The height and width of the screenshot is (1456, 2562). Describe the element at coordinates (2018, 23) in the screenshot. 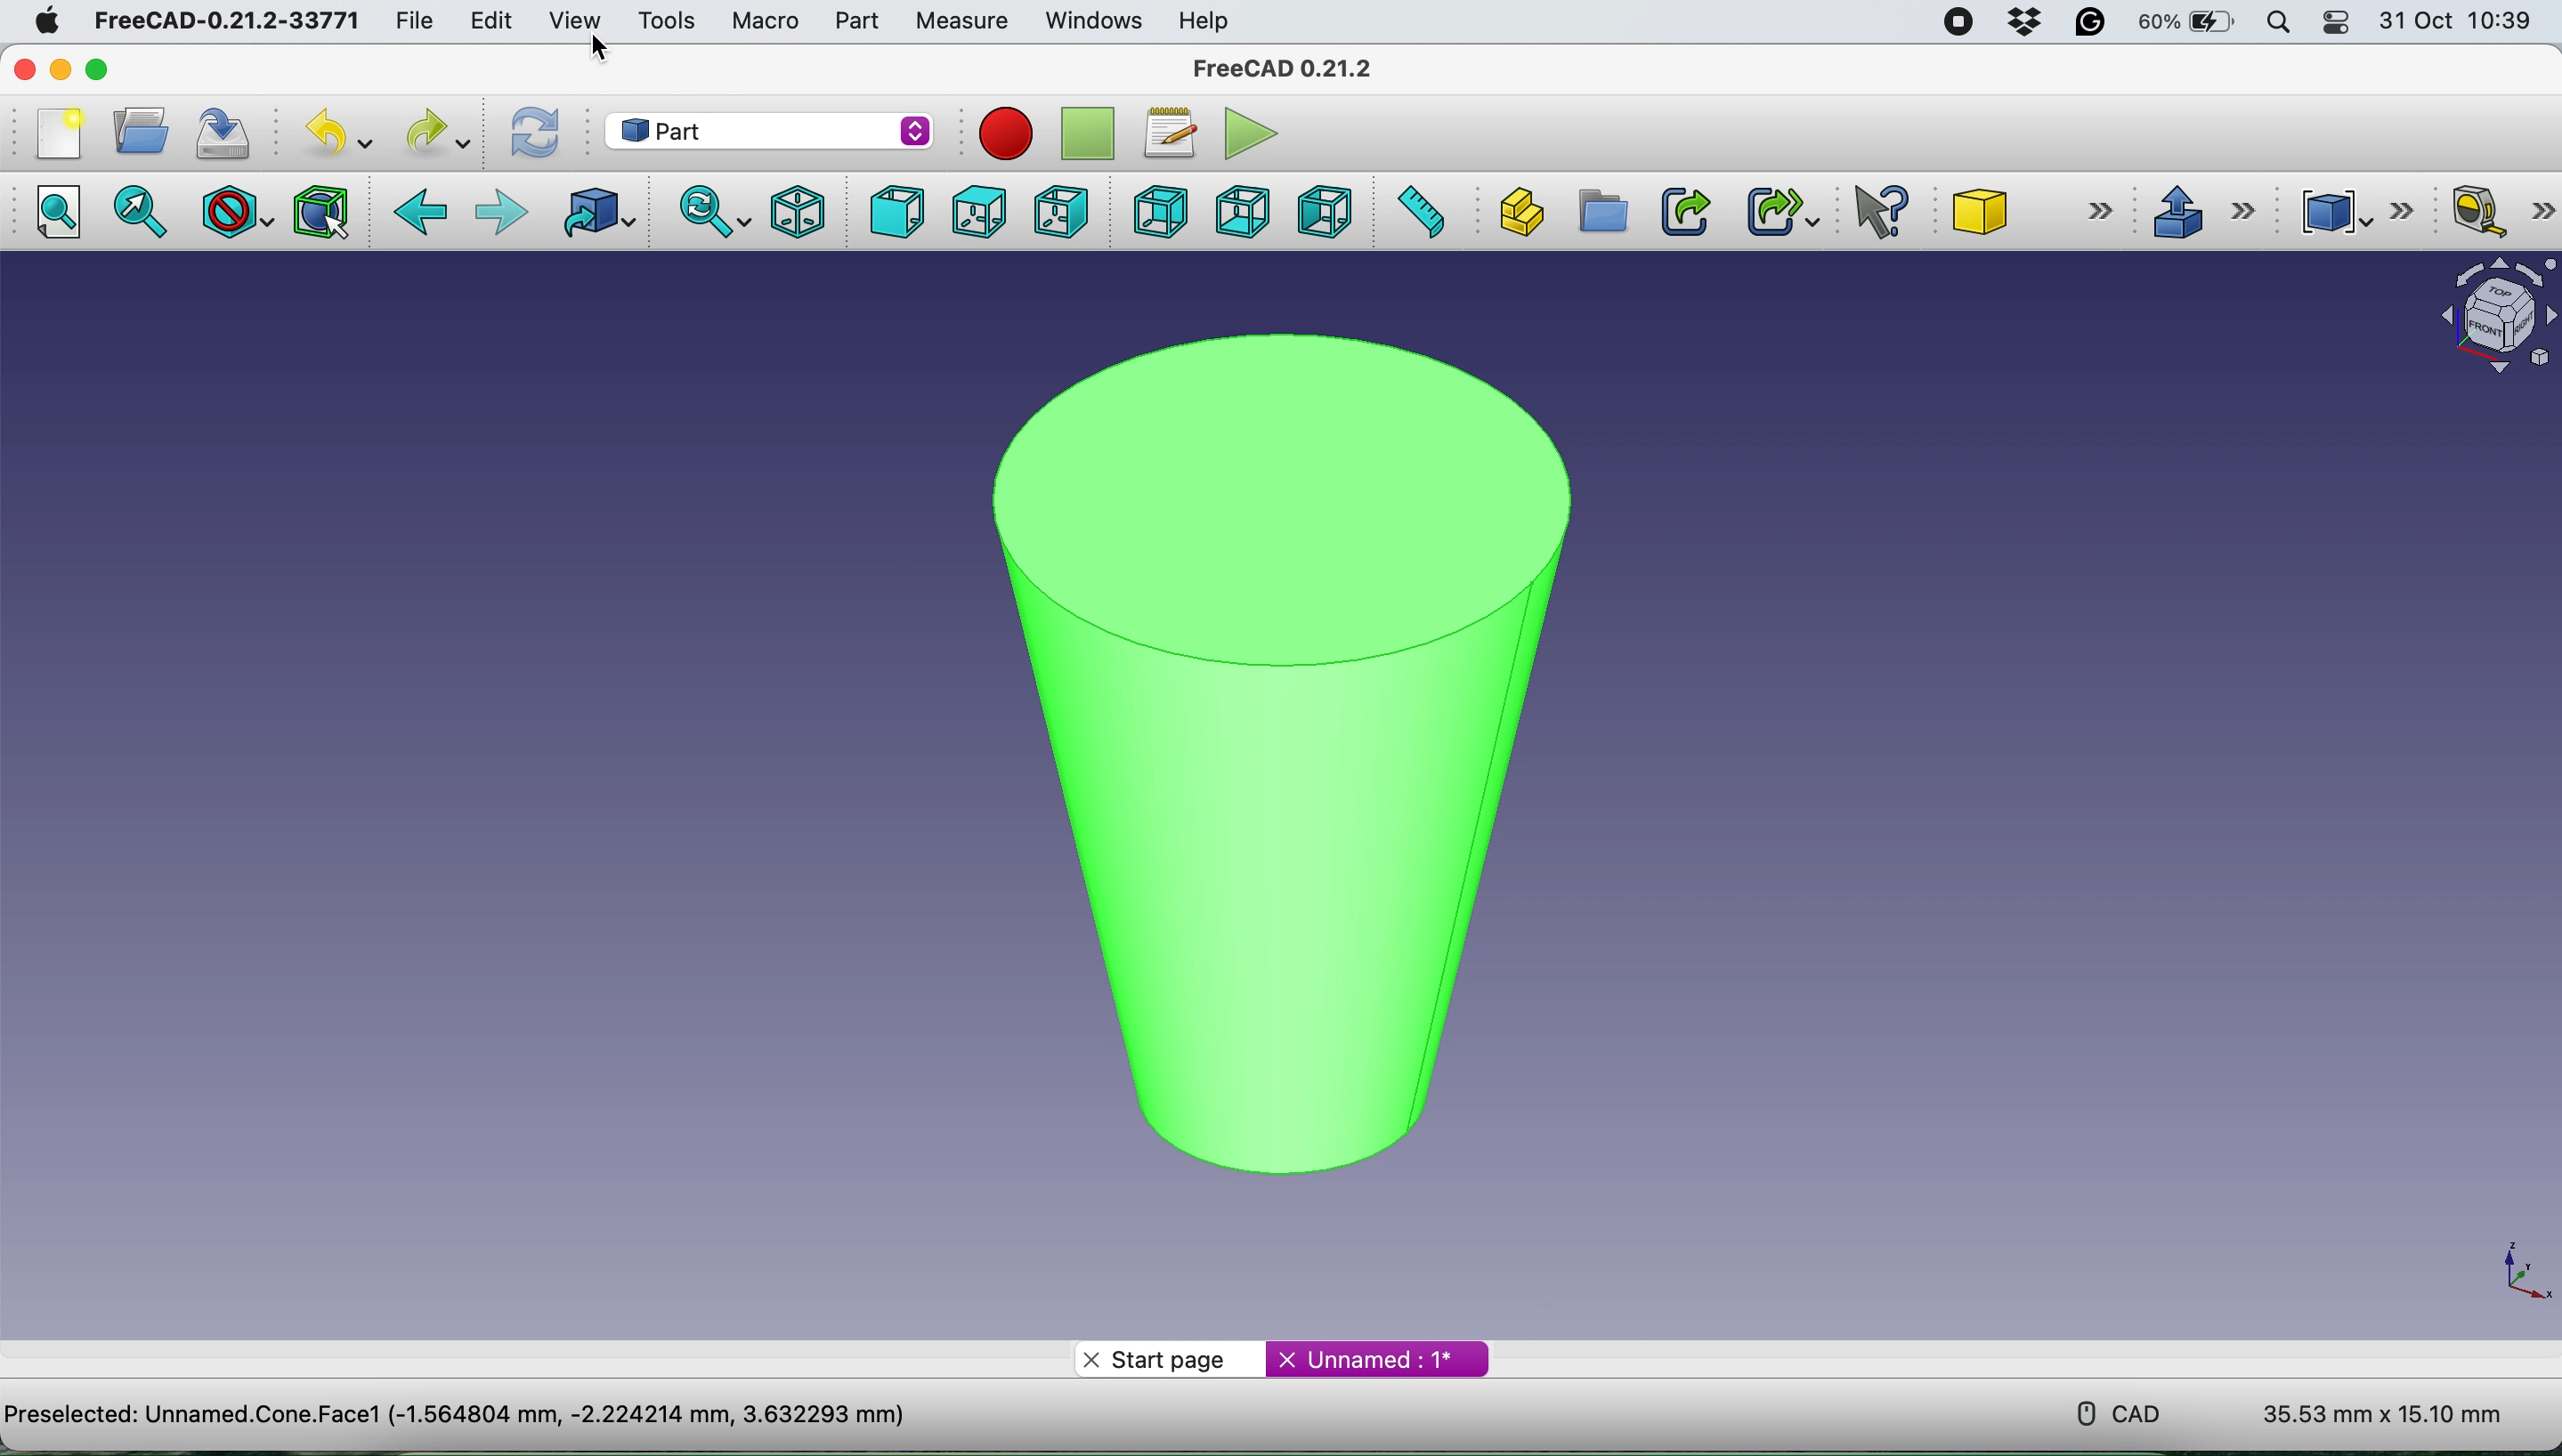

I see `dropbox` at that location.